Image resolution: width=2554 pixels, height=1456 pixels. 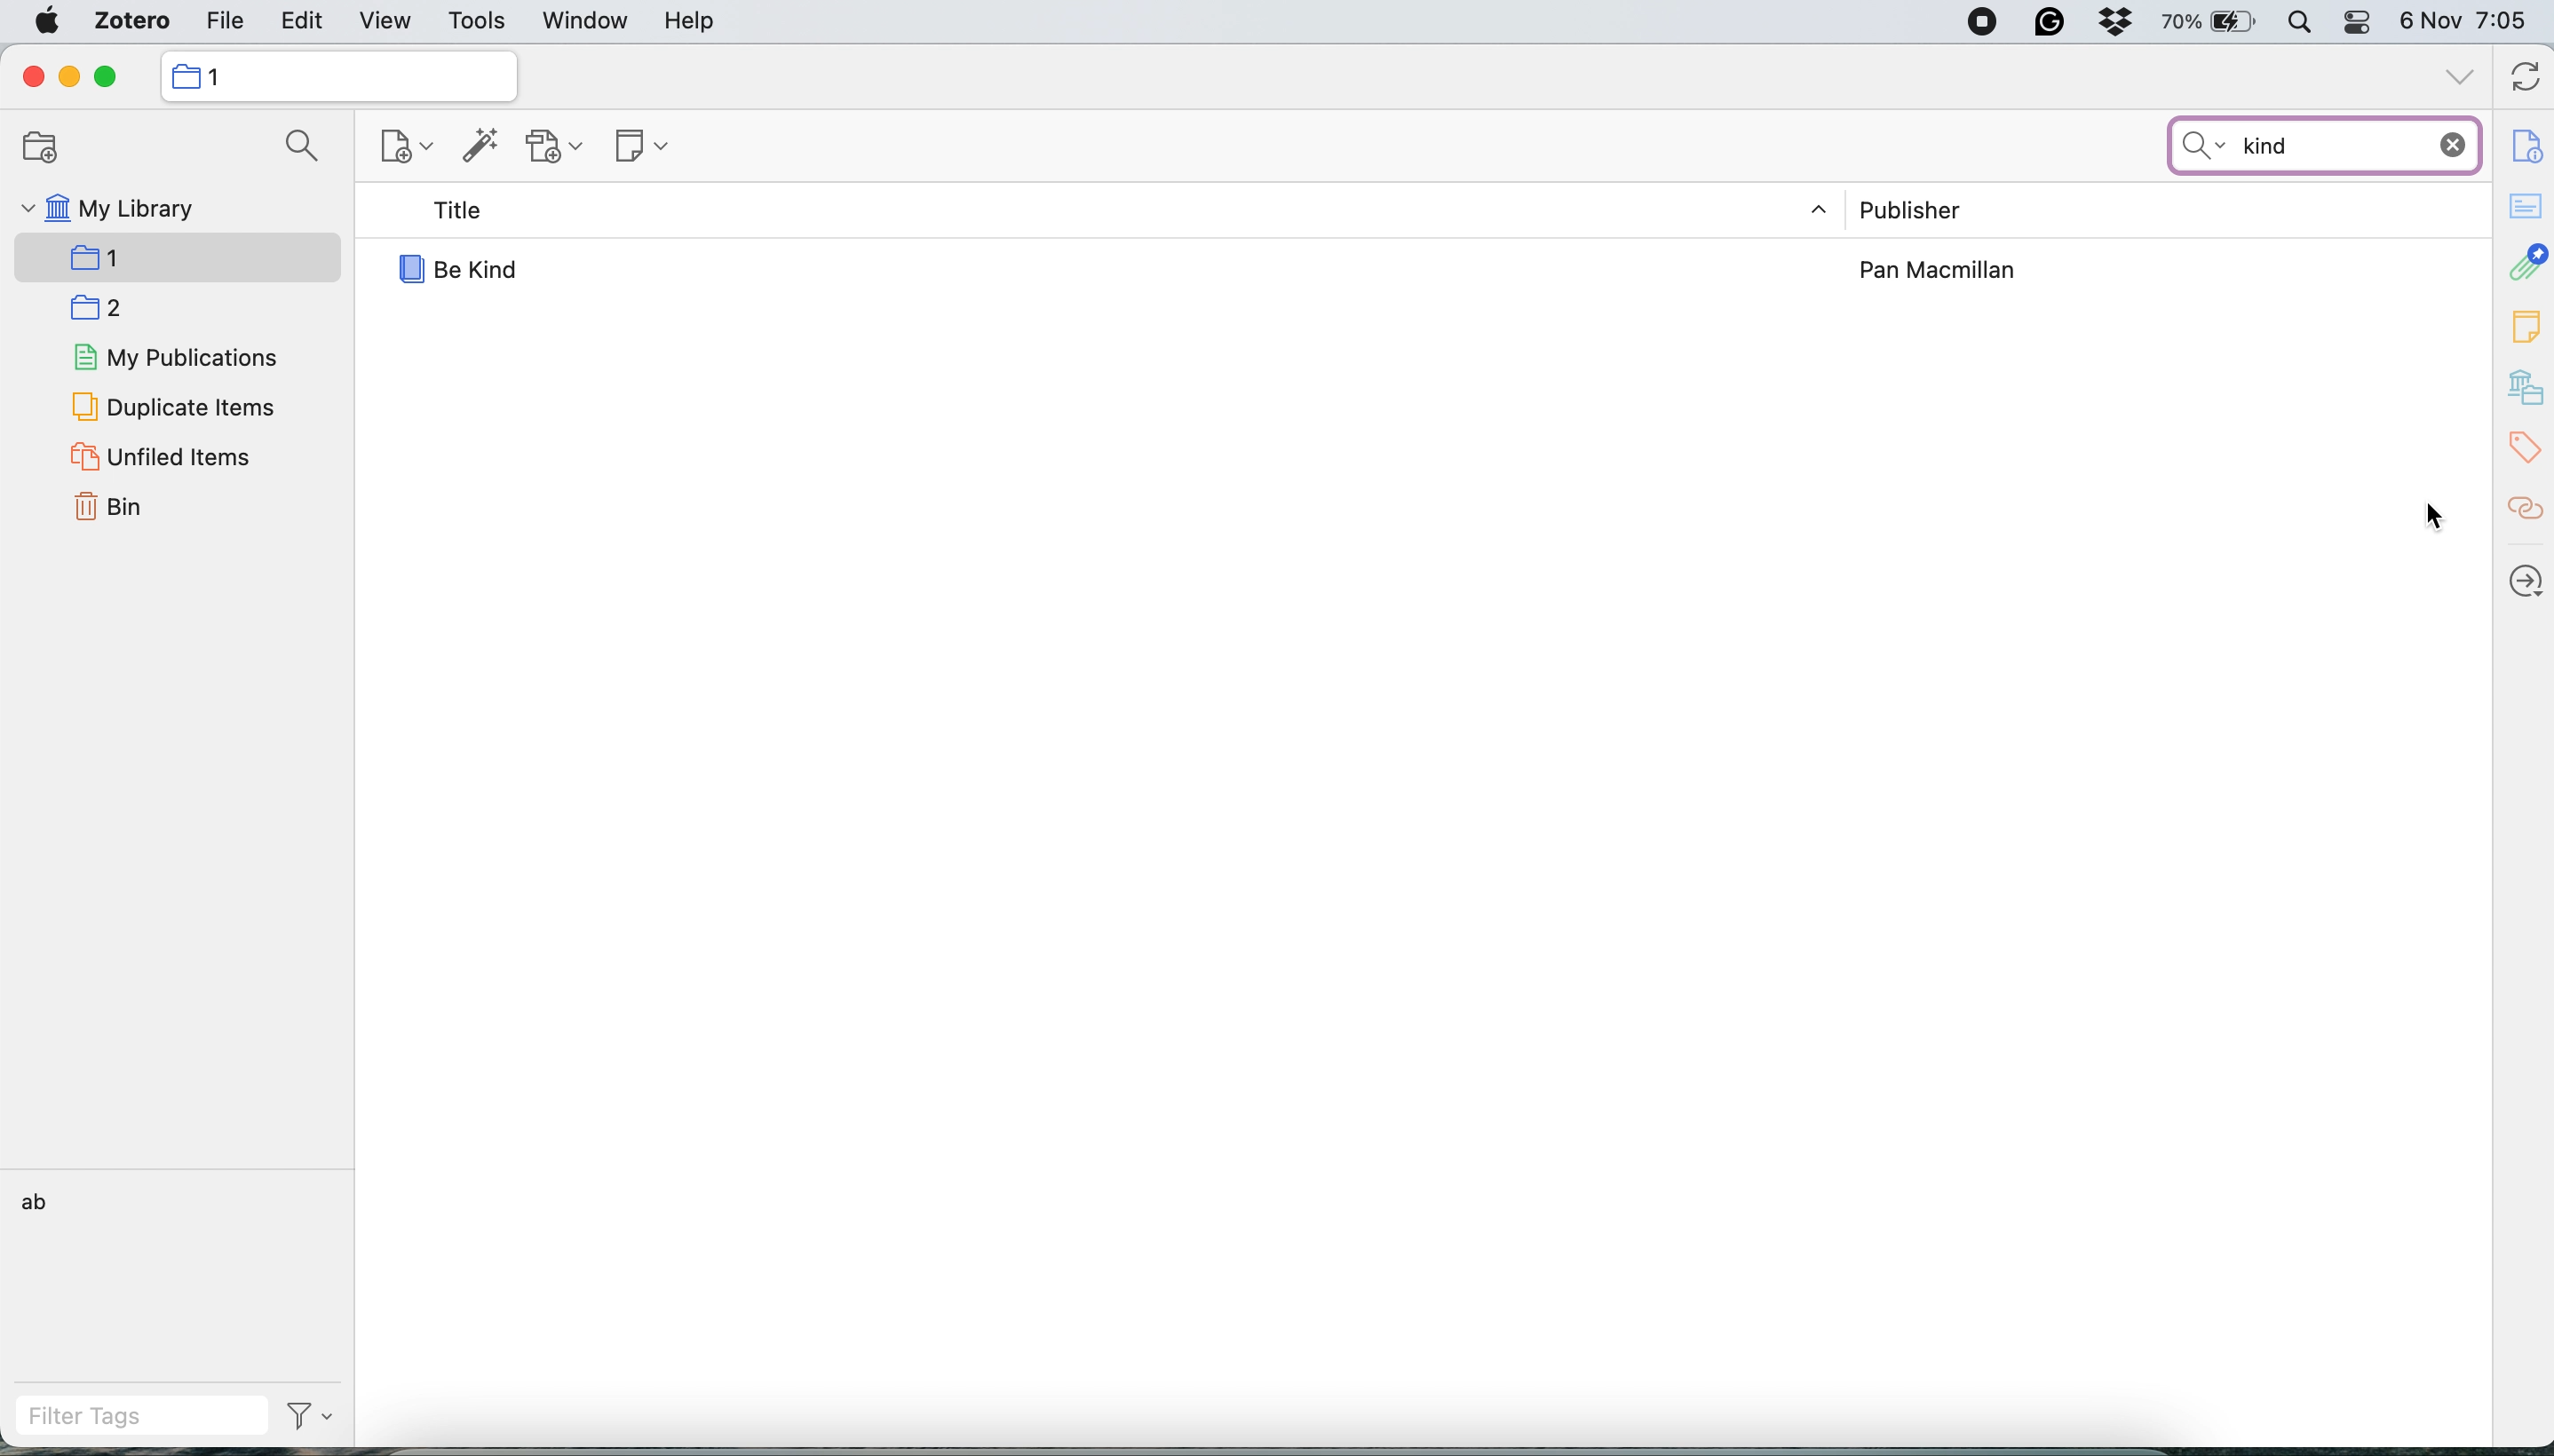 I want to click on note, so click(x=641, y=149).